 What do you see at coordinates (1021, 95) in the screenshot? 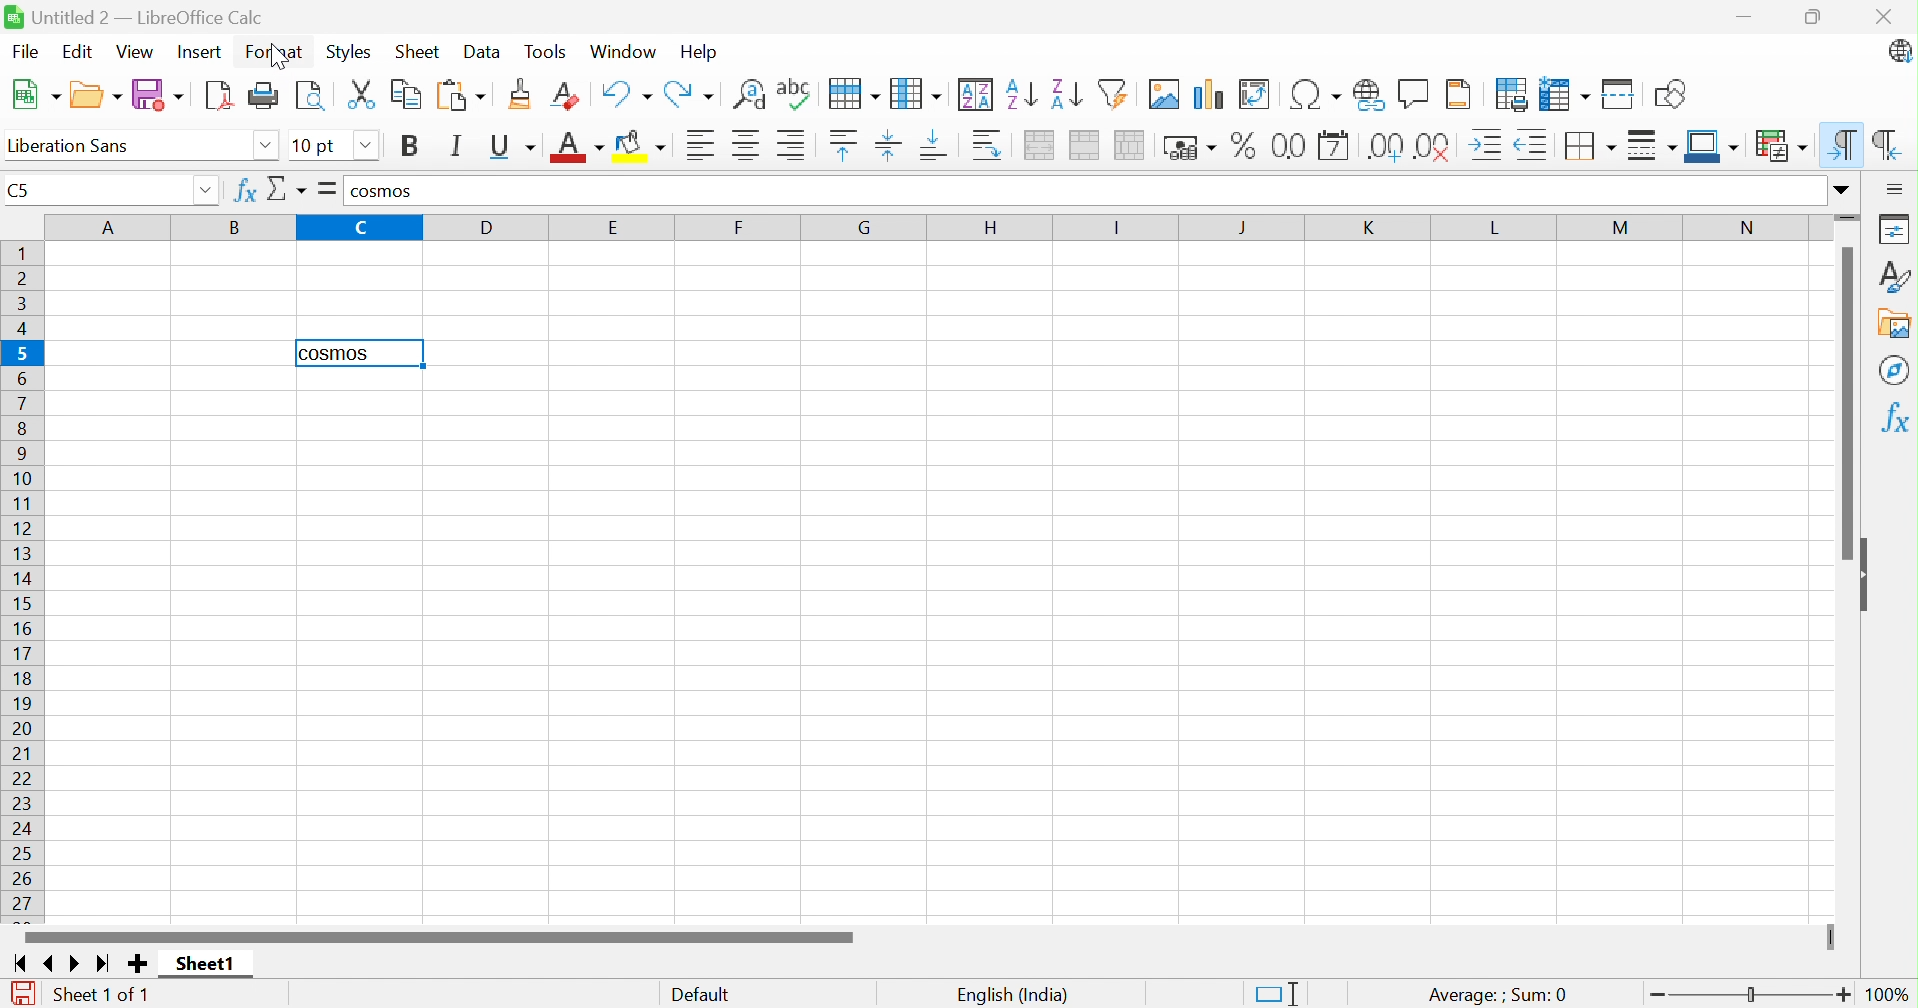
I see `Sort ascending` at bounding box center [1021, 95].